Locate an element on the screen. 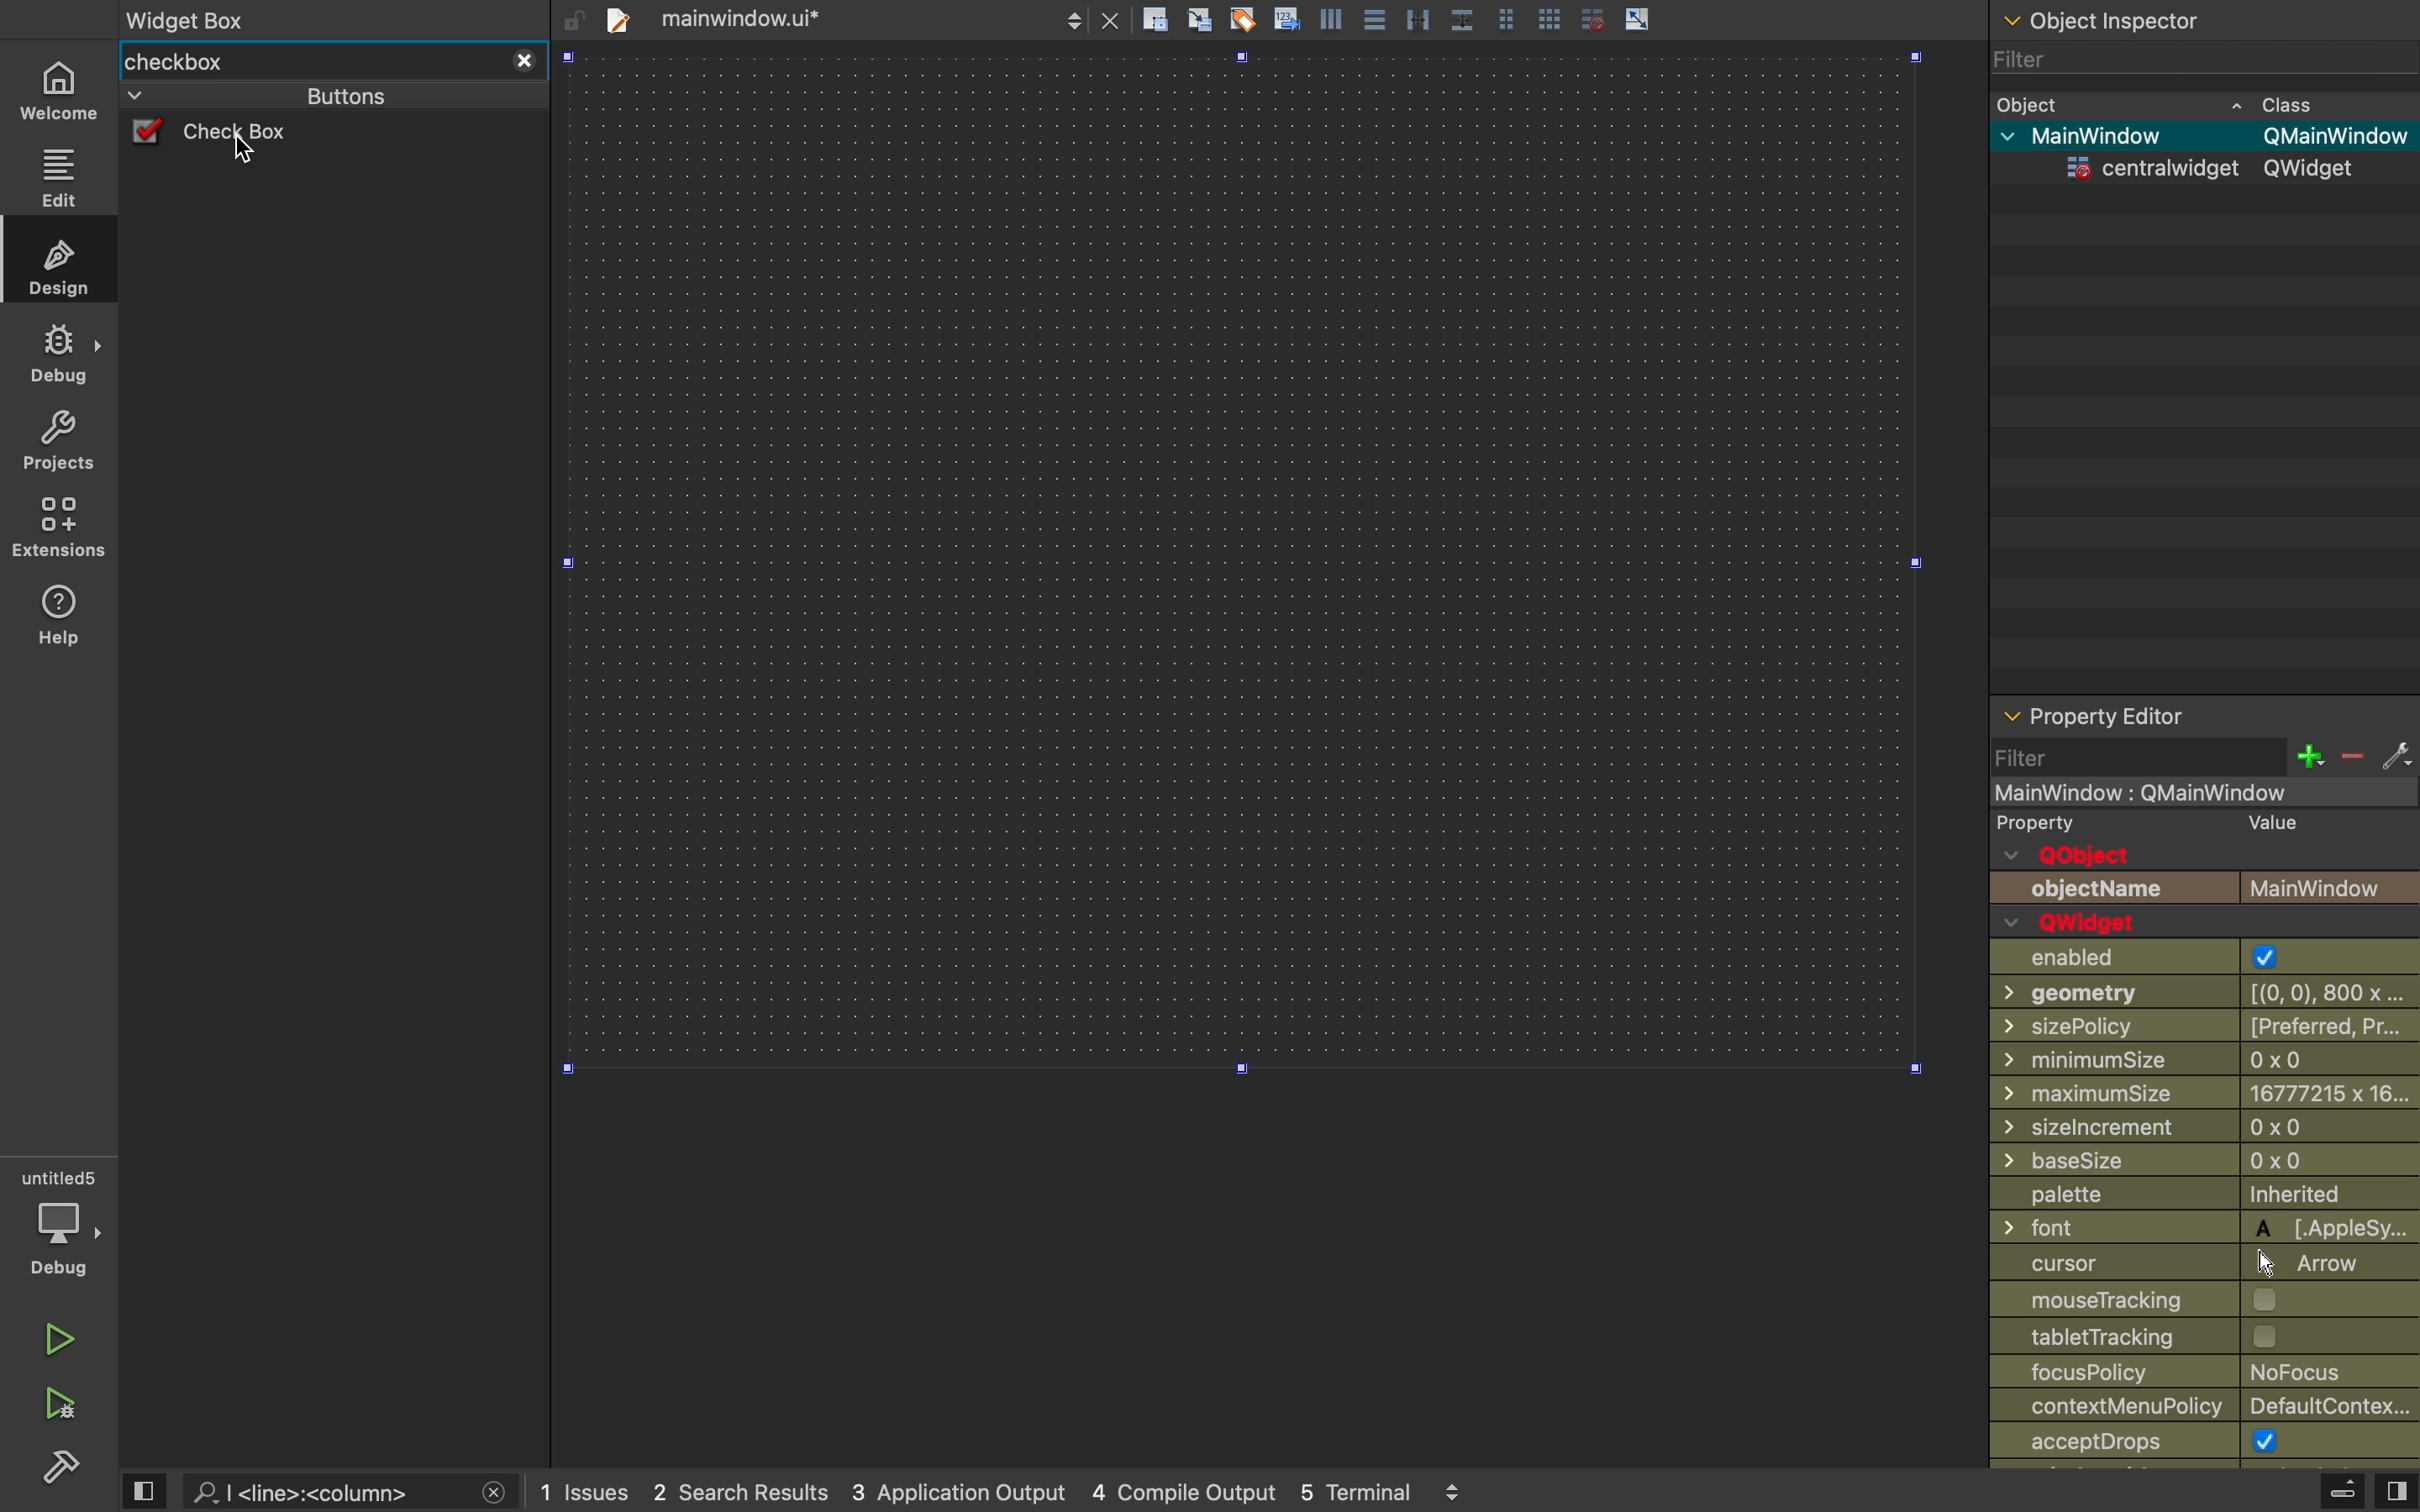 The height and width of the screenshot is (1512, 2420). object is located at coordinates (2175, 103).